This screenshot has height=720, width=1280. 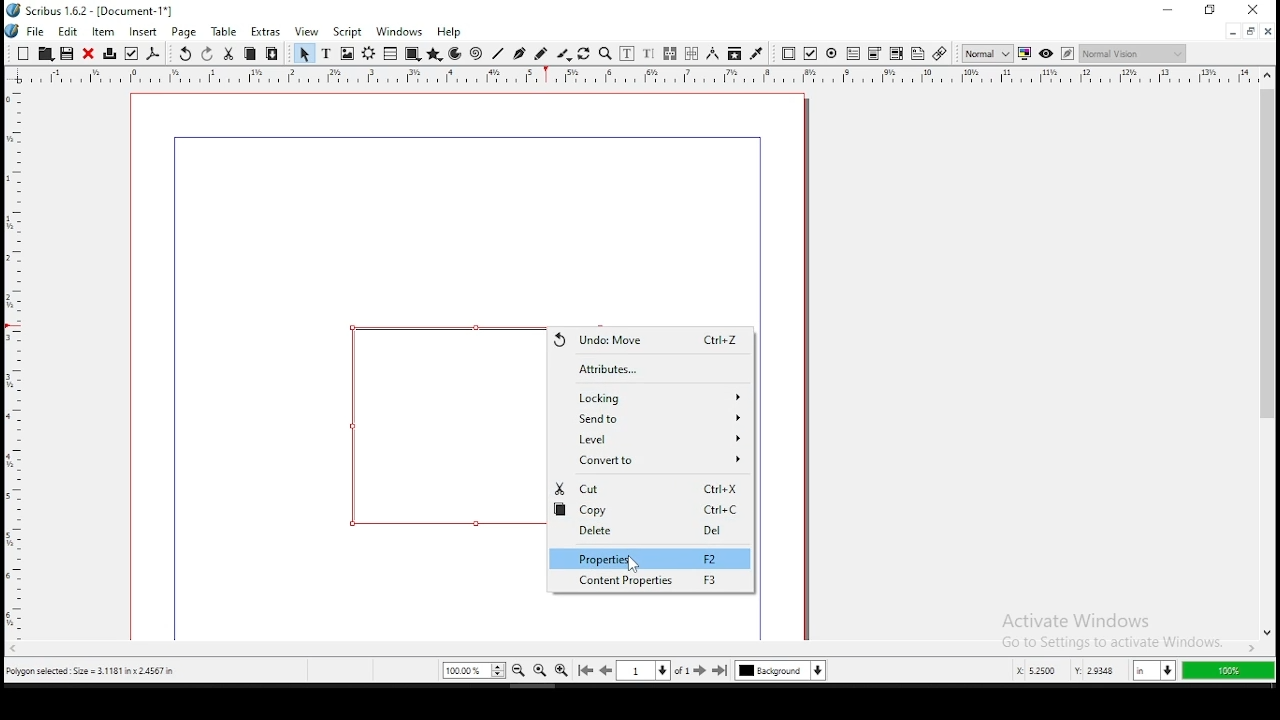 What do you see at coordinates (519, 670) in the screenshot?
I see `zoom out` at bounding box center [519, 670].